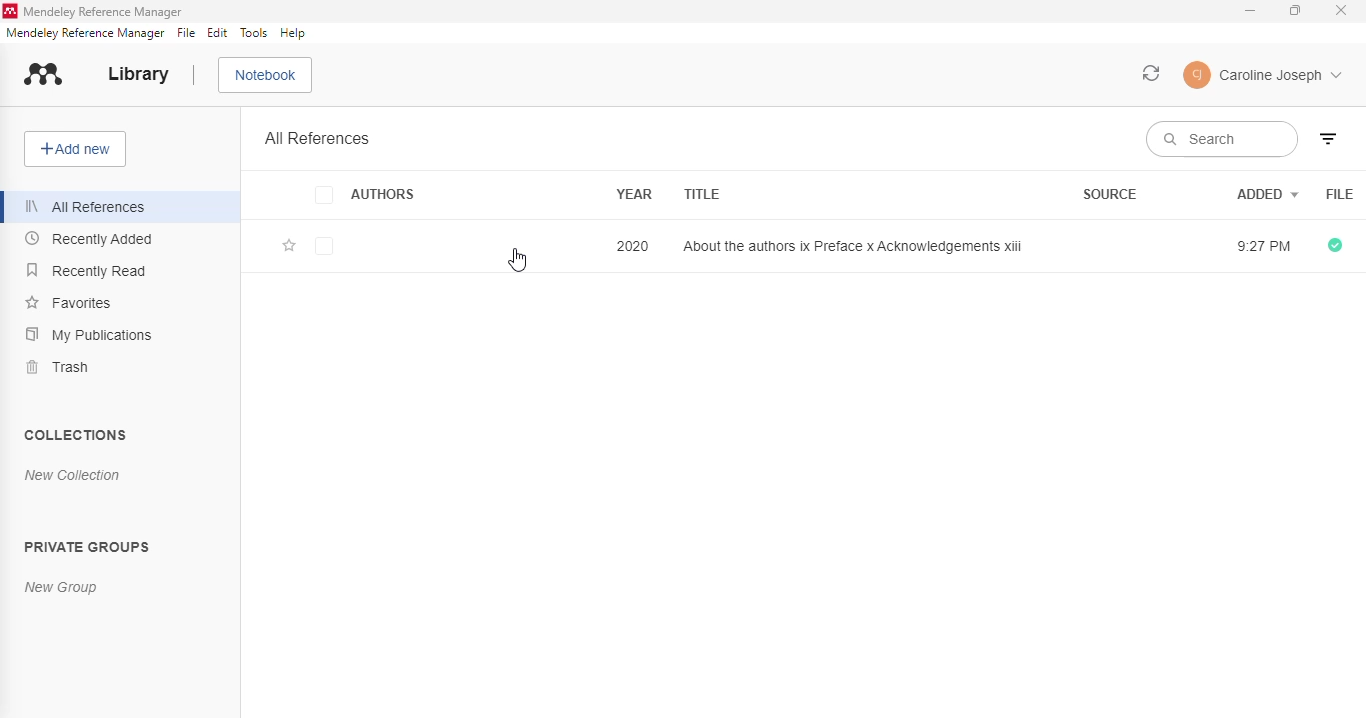 The height and width of the screenshot is (718, 1366). I want to click on all references, so click(318, 138).